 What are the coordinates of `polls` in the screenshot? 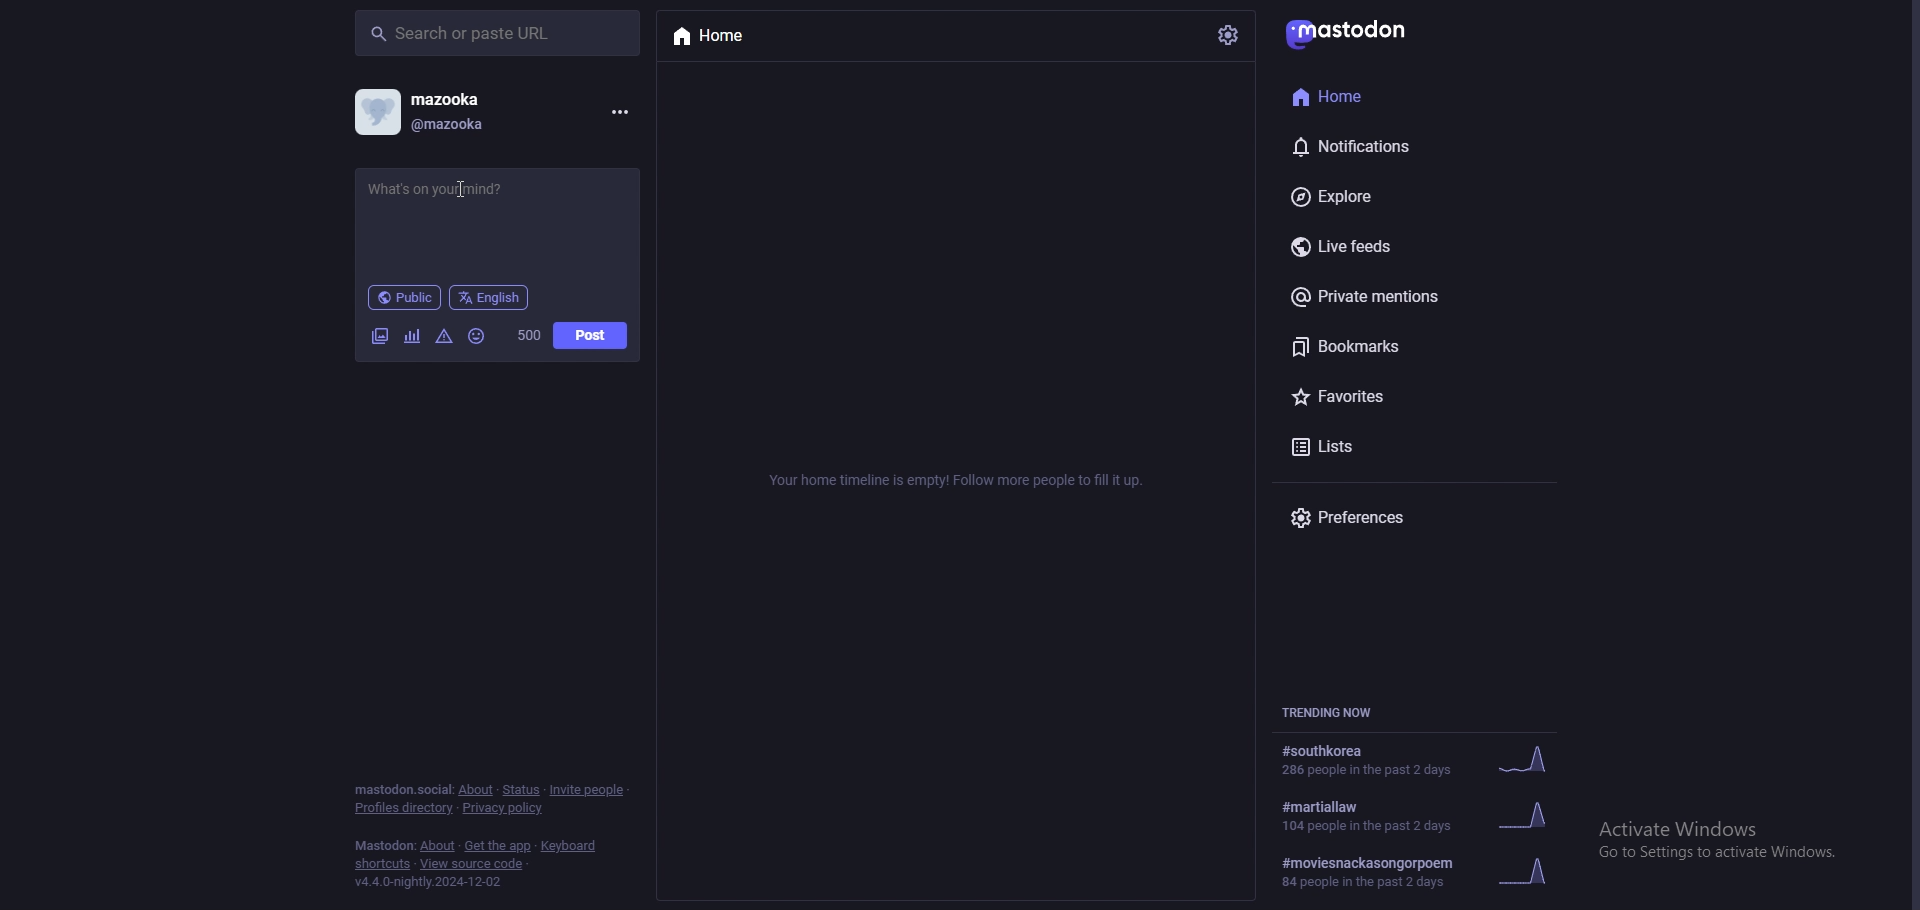 It's located at (413, 337).